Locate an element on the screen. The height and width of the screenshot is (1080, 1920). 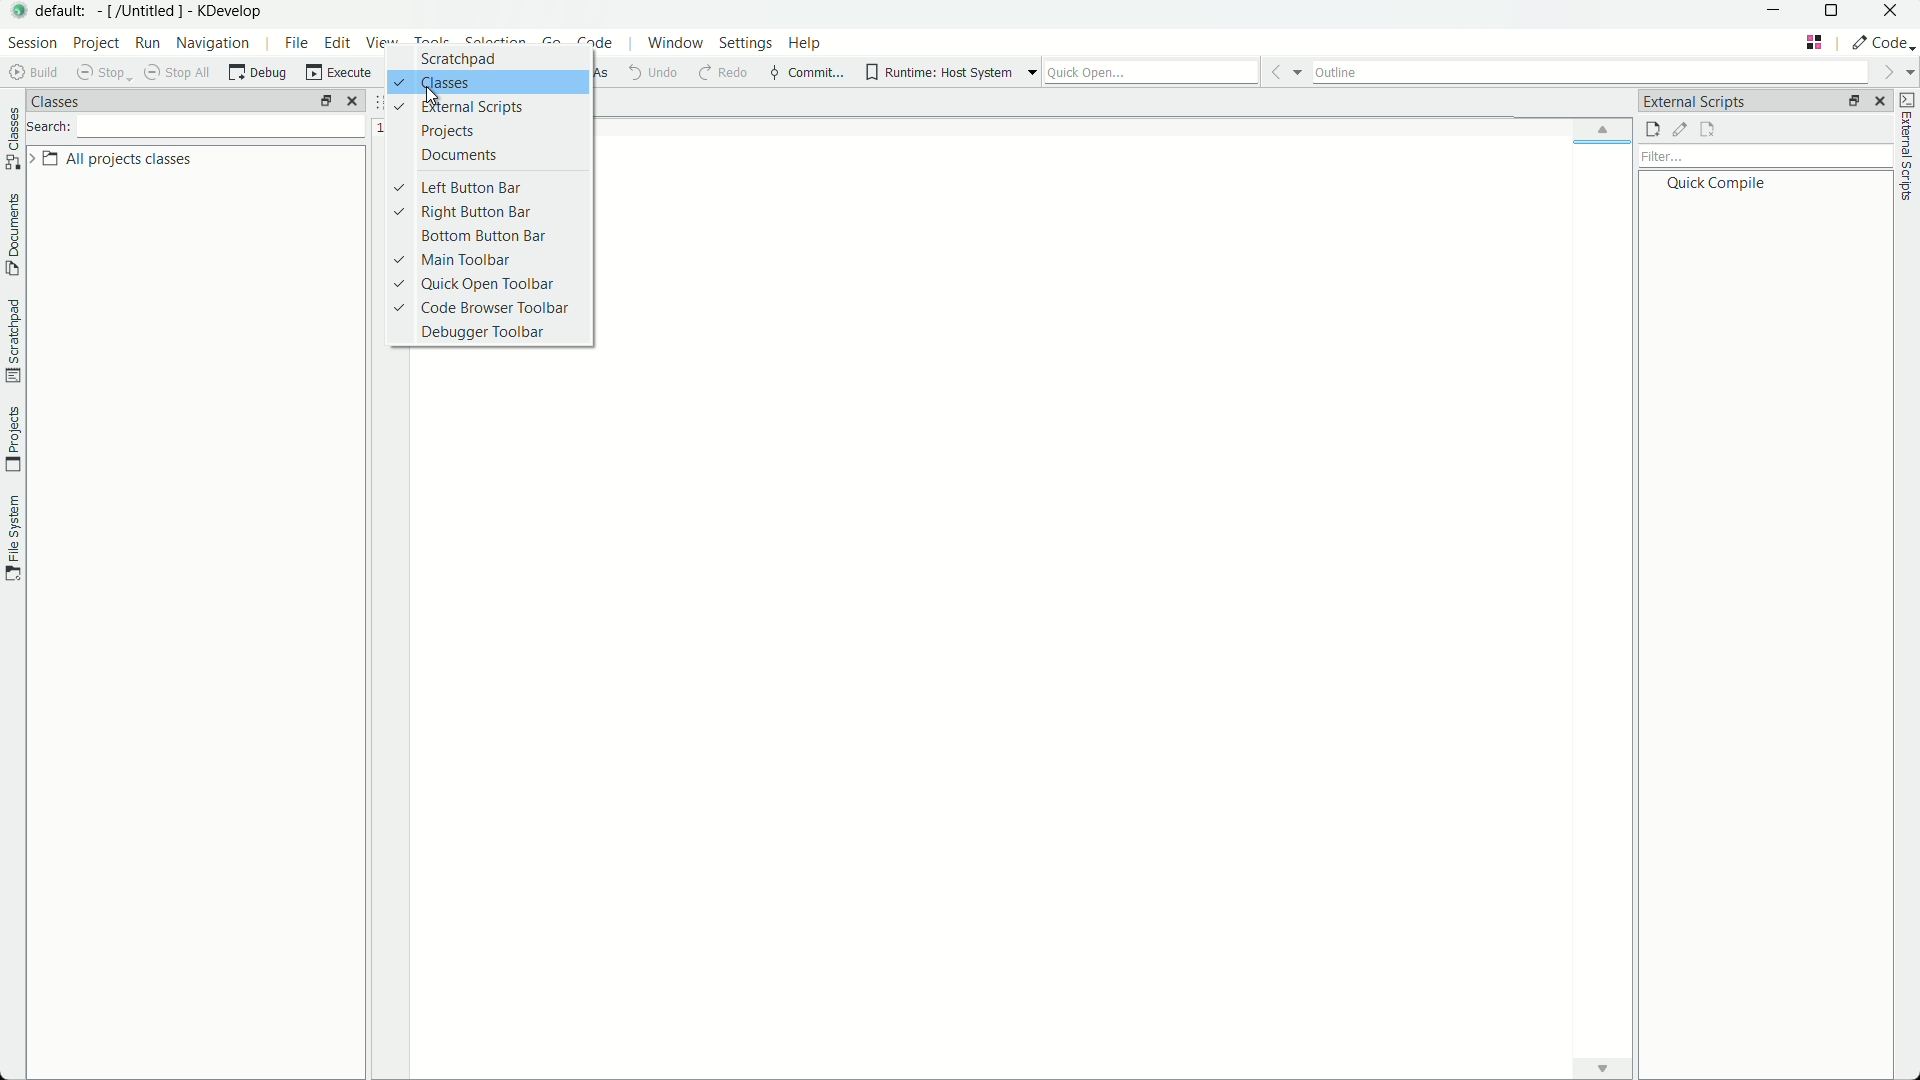
 is located at coordinates (493, 62).